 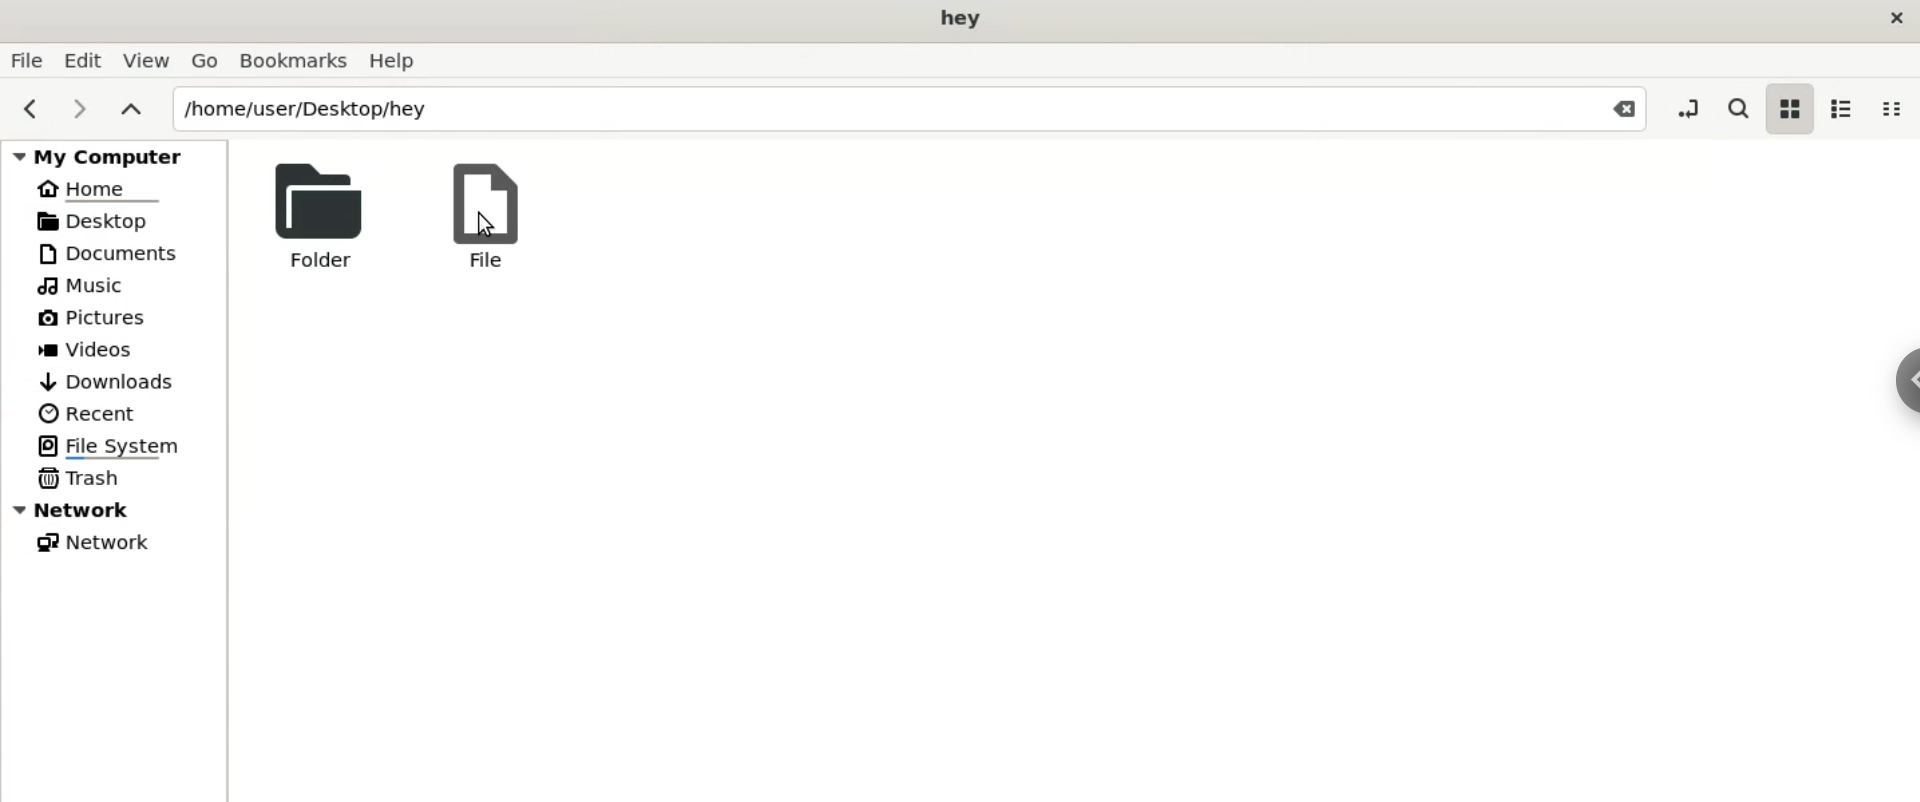 What do you see at coordinates (295, 61) in the screenshot?
I see `bookmarks` at bounding box center [295, 61].